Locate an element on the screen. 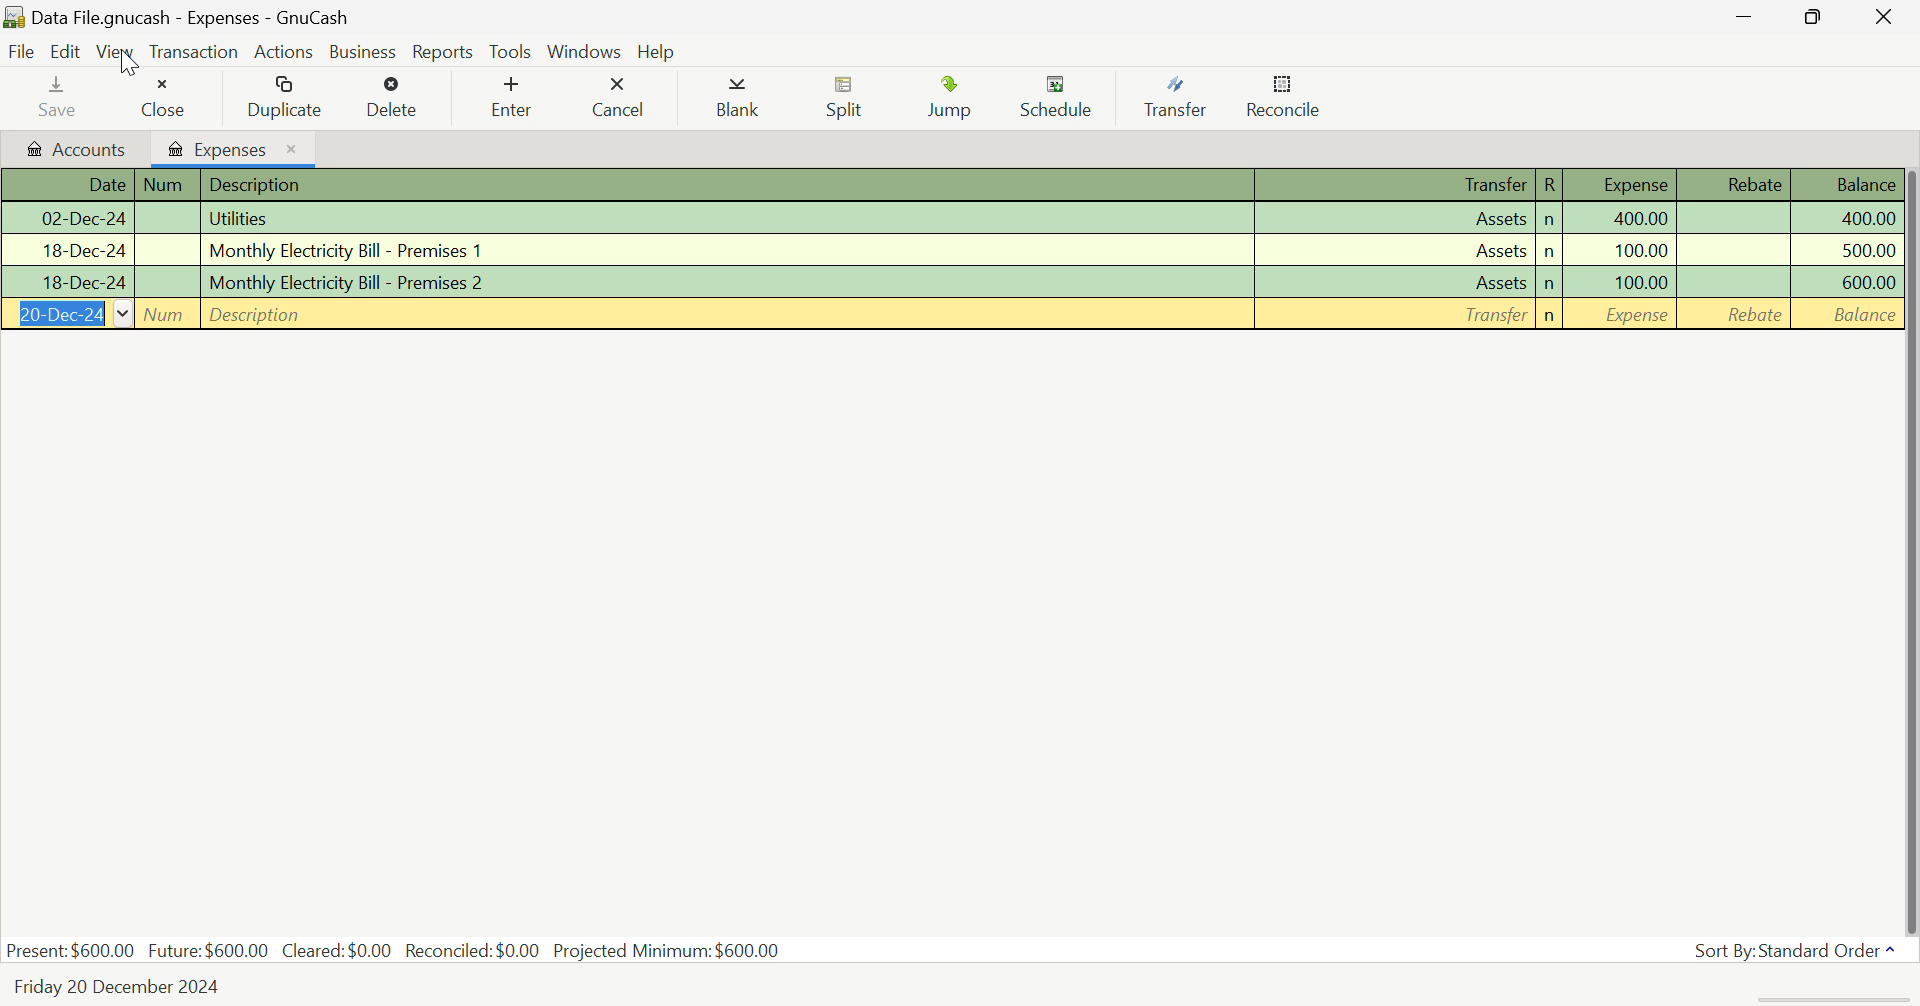 The height and width of the screenshot is (1006, 1920). Close is located at coordinates (169, 98).